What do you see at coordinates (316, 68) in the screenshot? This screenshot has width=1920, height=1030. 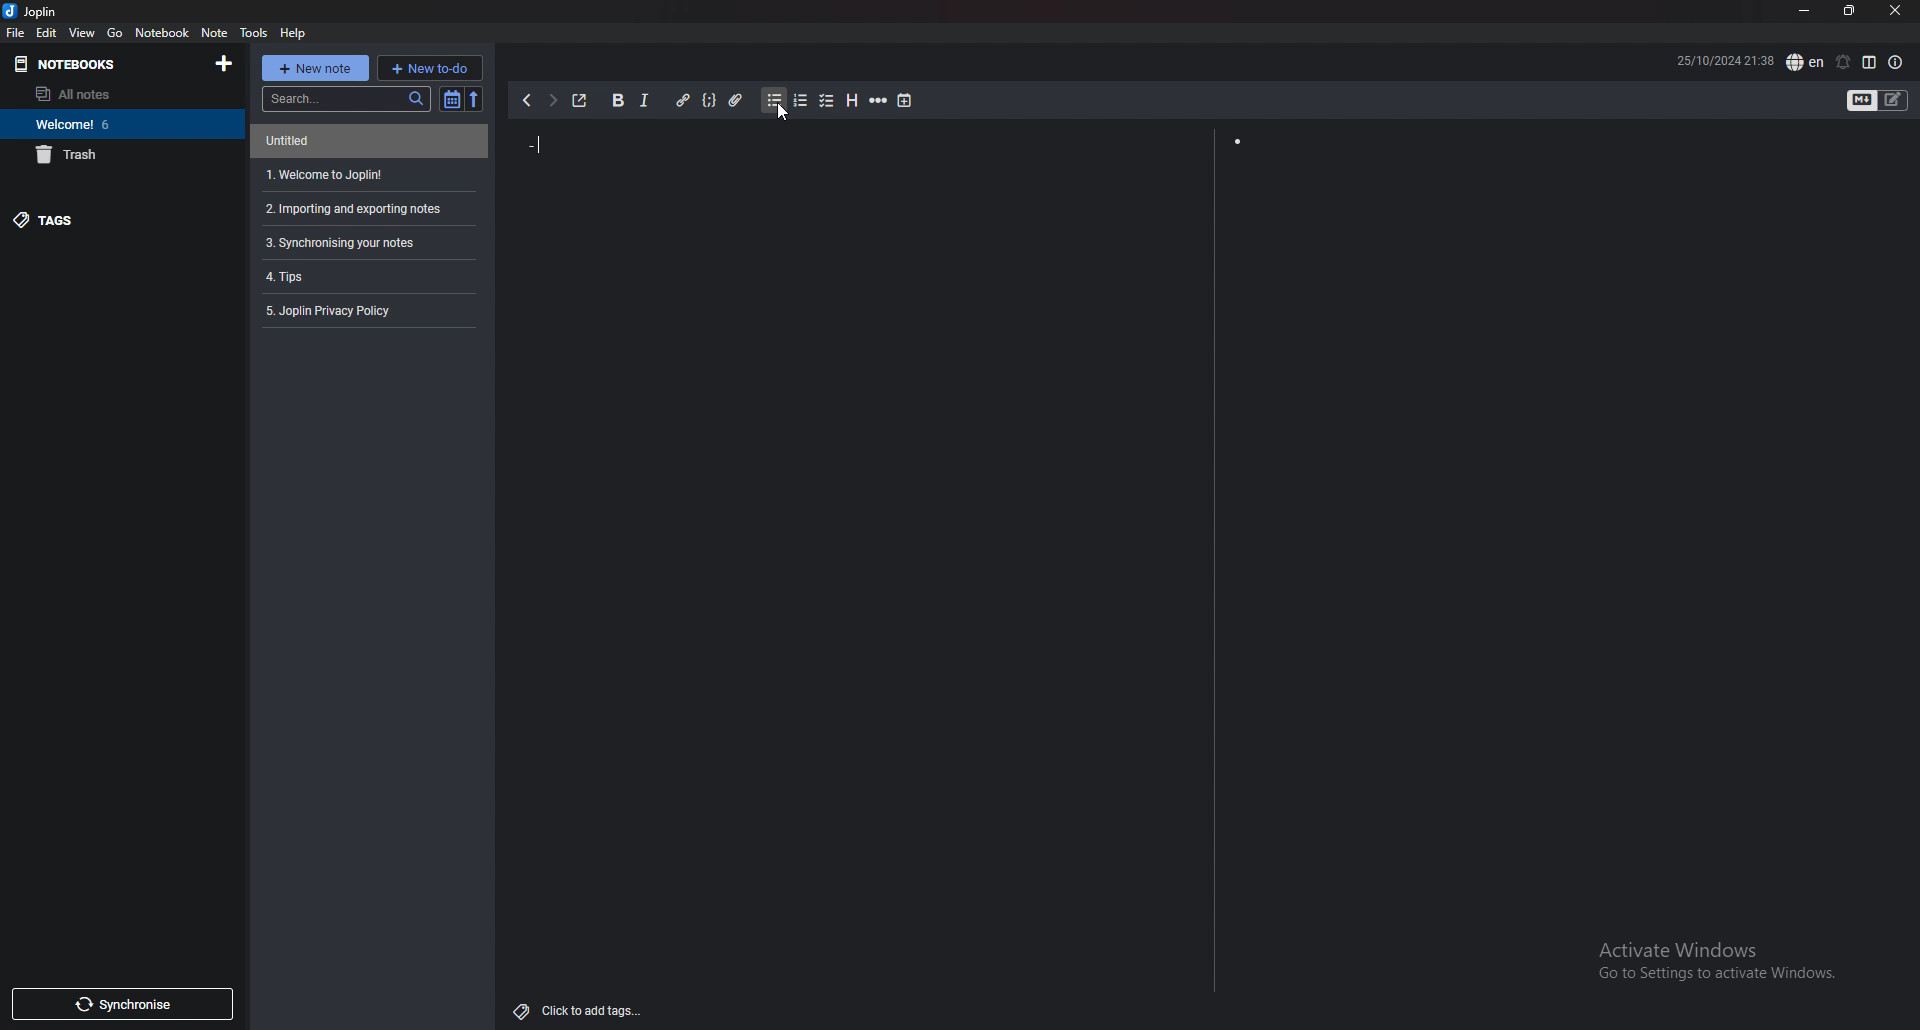 I see `New note` at bounding box center [316, 68].